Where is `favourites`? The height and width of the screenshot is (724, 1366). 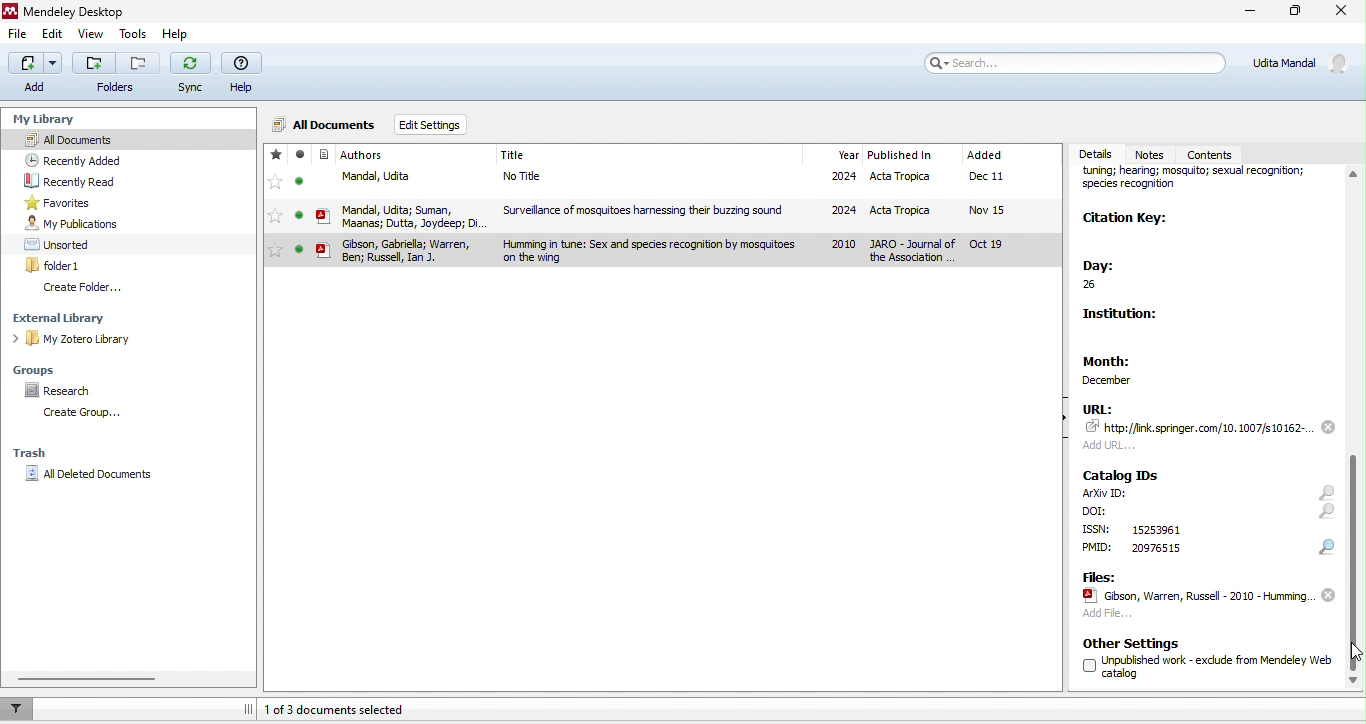 favourites is located at coordinates (63, 203).